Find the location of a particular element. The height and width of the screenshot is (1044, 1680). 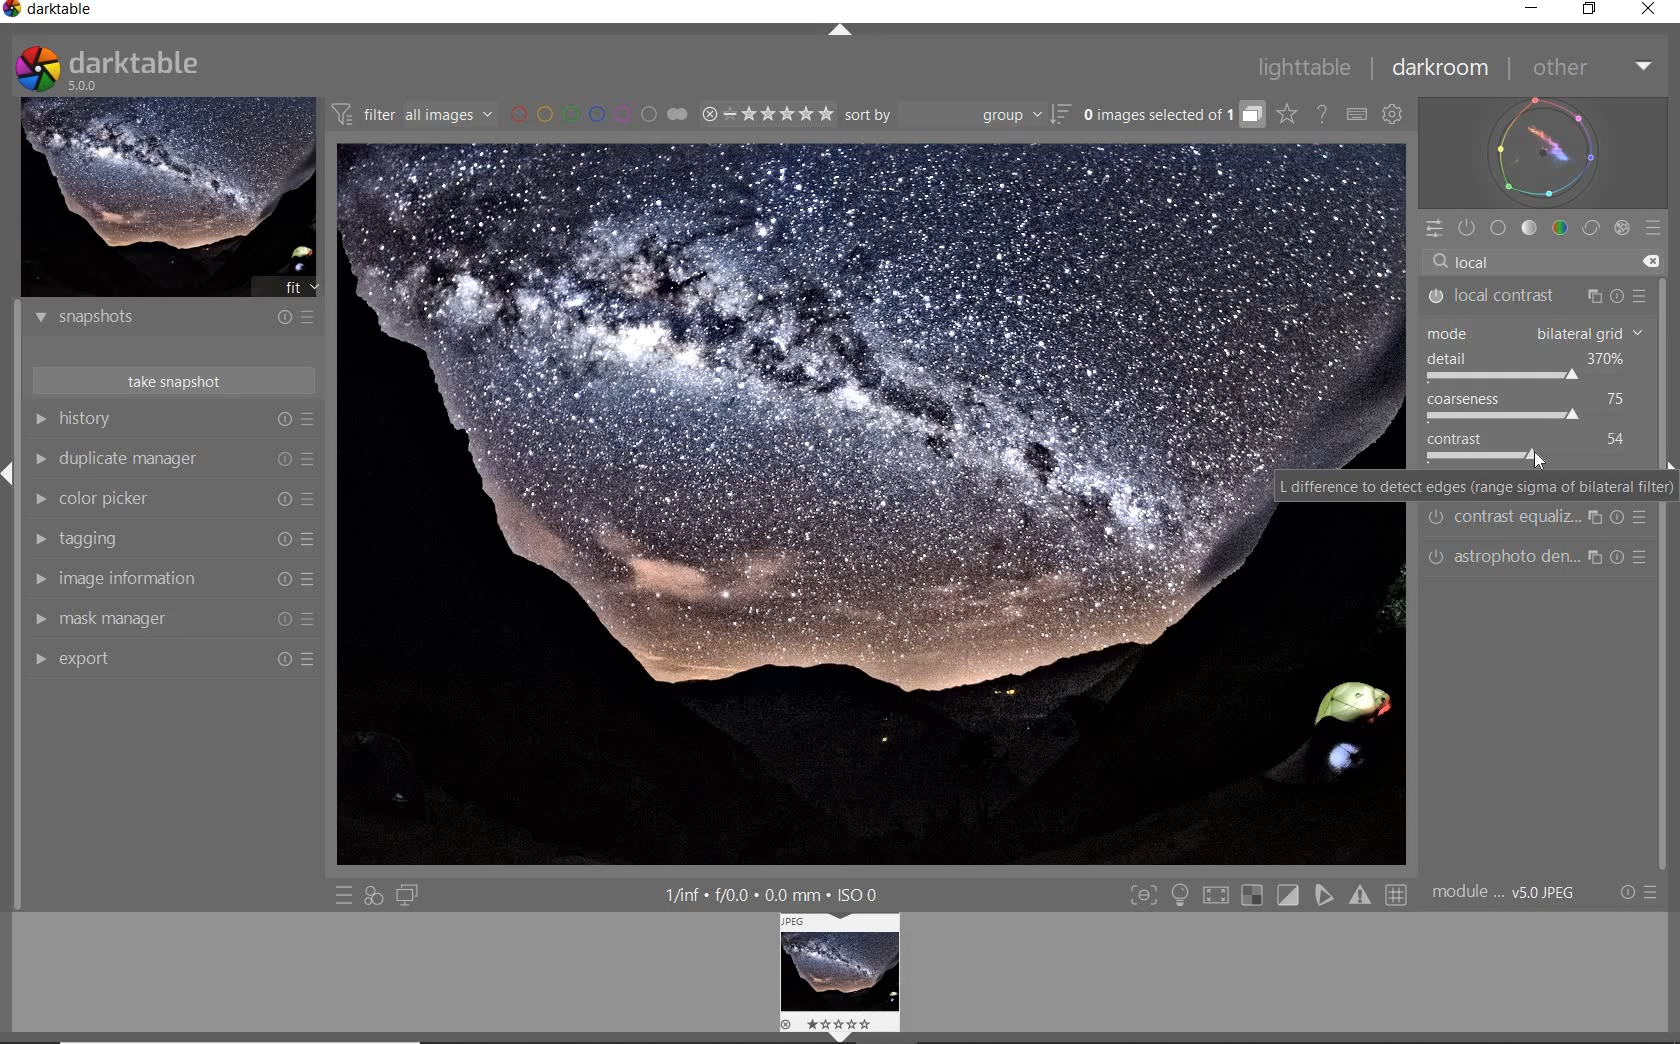

Export is located at coordinates (86, 659).